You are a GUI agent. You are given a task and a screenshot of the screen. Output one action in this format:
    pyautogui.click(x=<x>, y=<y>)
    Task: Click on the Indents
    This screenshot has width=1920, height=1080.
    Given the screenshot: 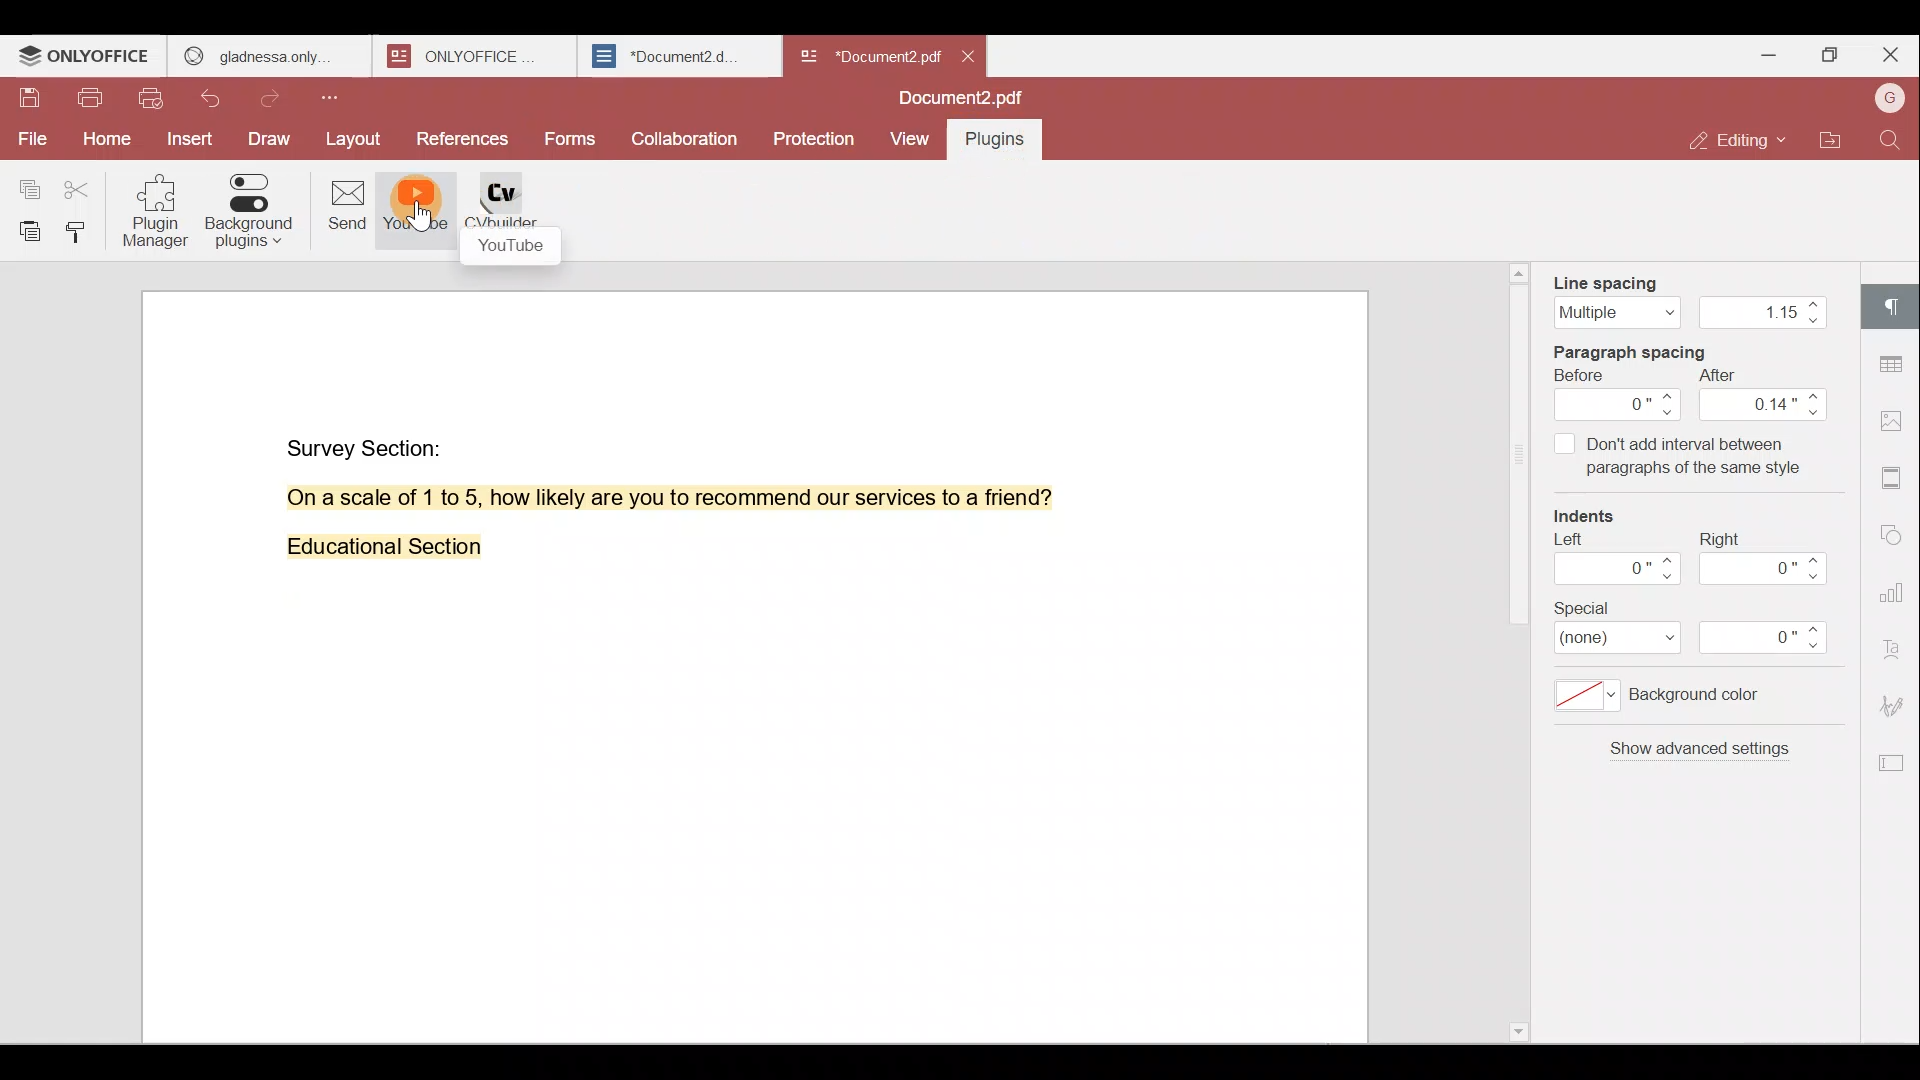 What is the action you would take?
    pyautogui.click(x=1595, y=518)
    